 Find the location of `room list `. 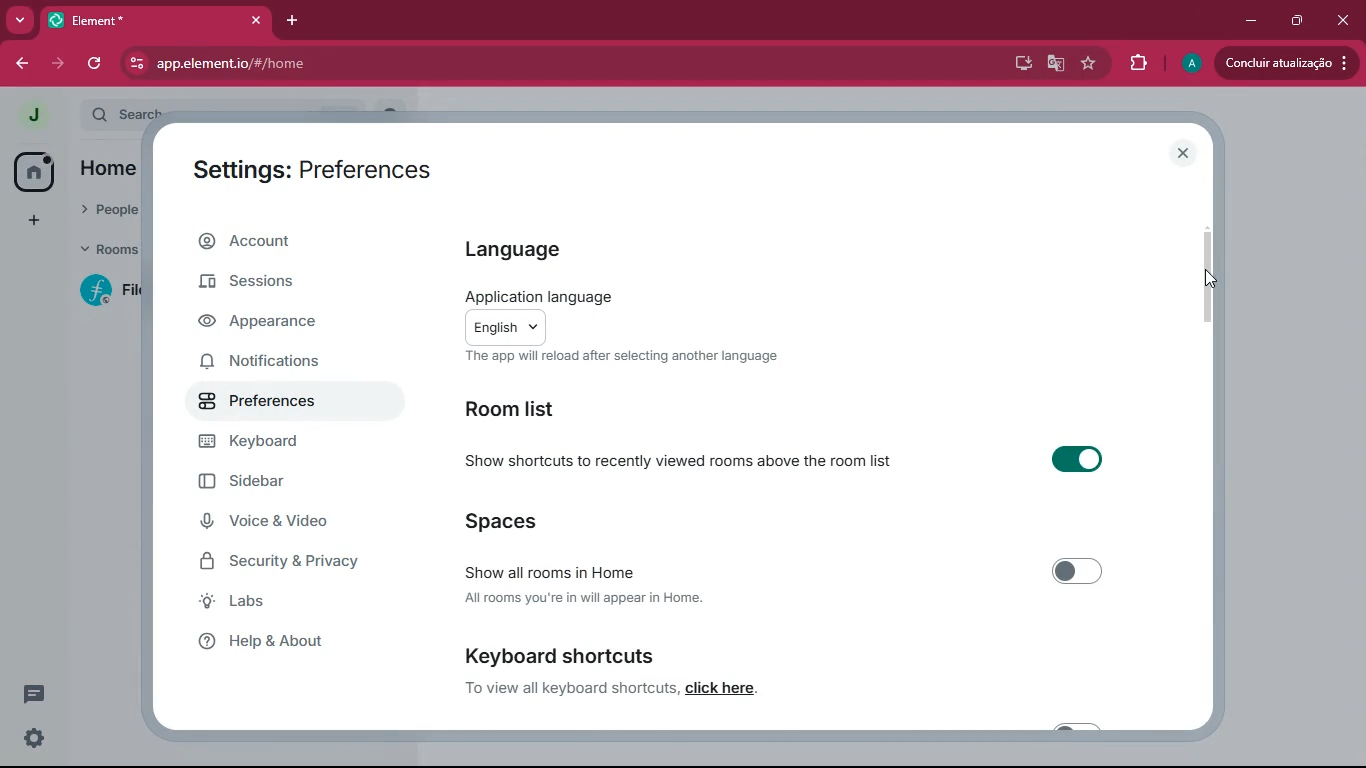

room list  is located at coordinates (537, 411).